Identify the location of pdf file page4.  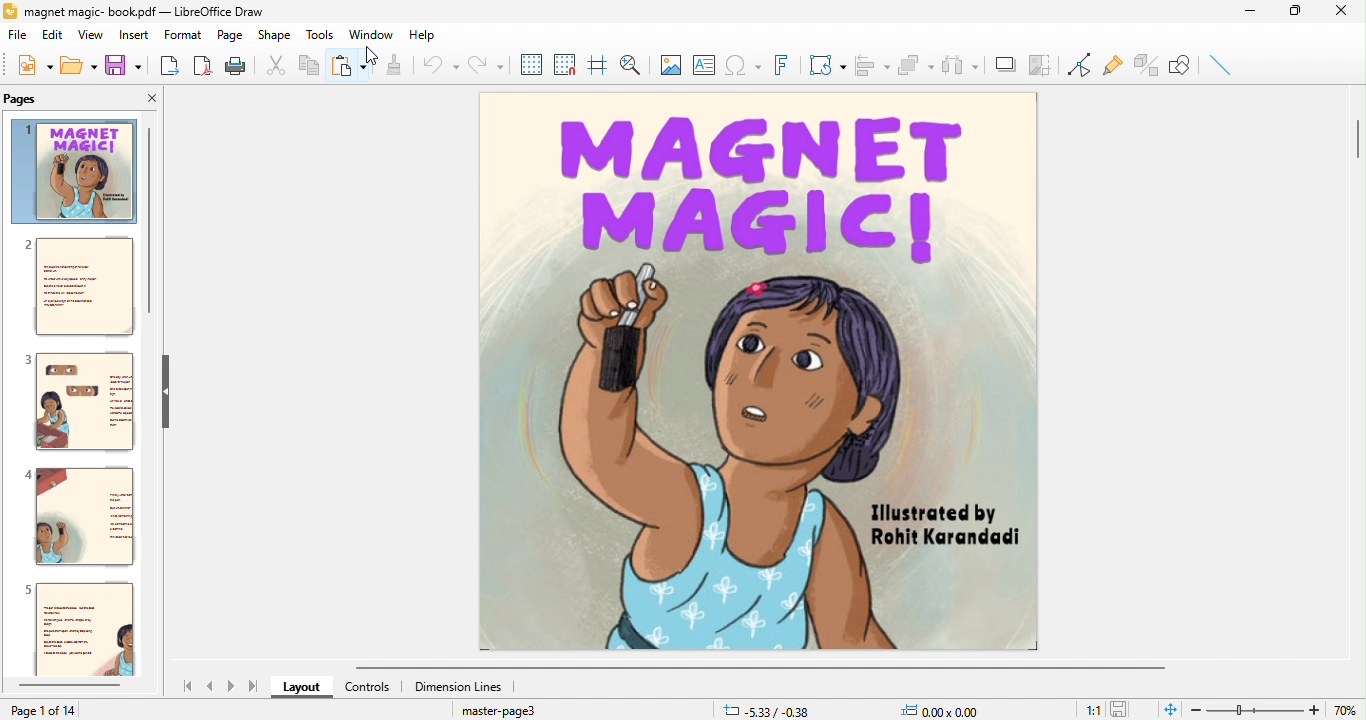
(84, 518).